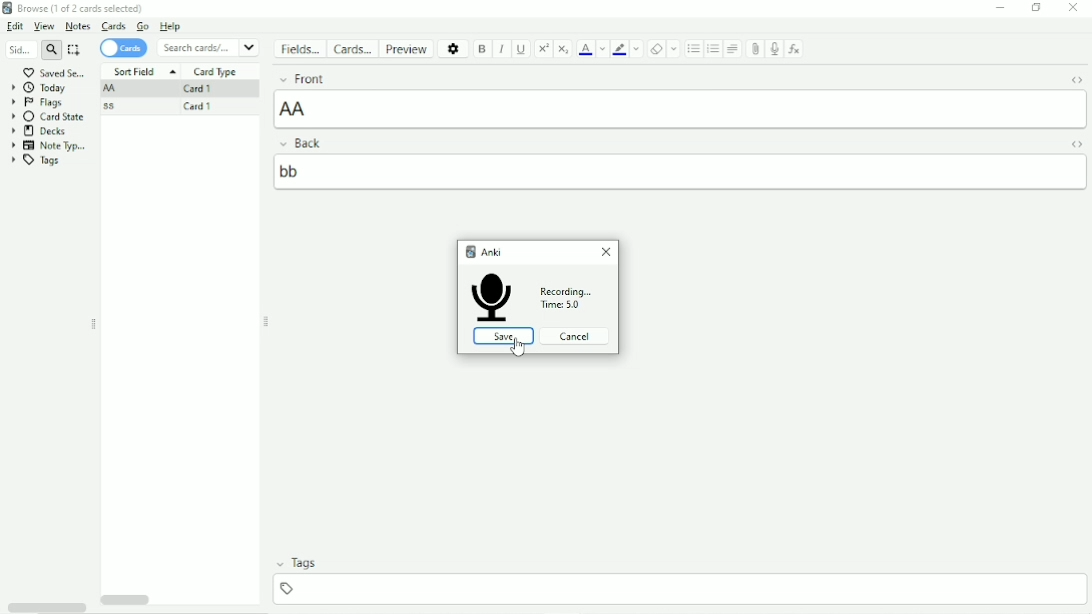 This screenshot has height=614, width=1092. What do you see at coordinates (123, 48) in the screenshot?
I see `Cards` at bounding box center [123, 48].